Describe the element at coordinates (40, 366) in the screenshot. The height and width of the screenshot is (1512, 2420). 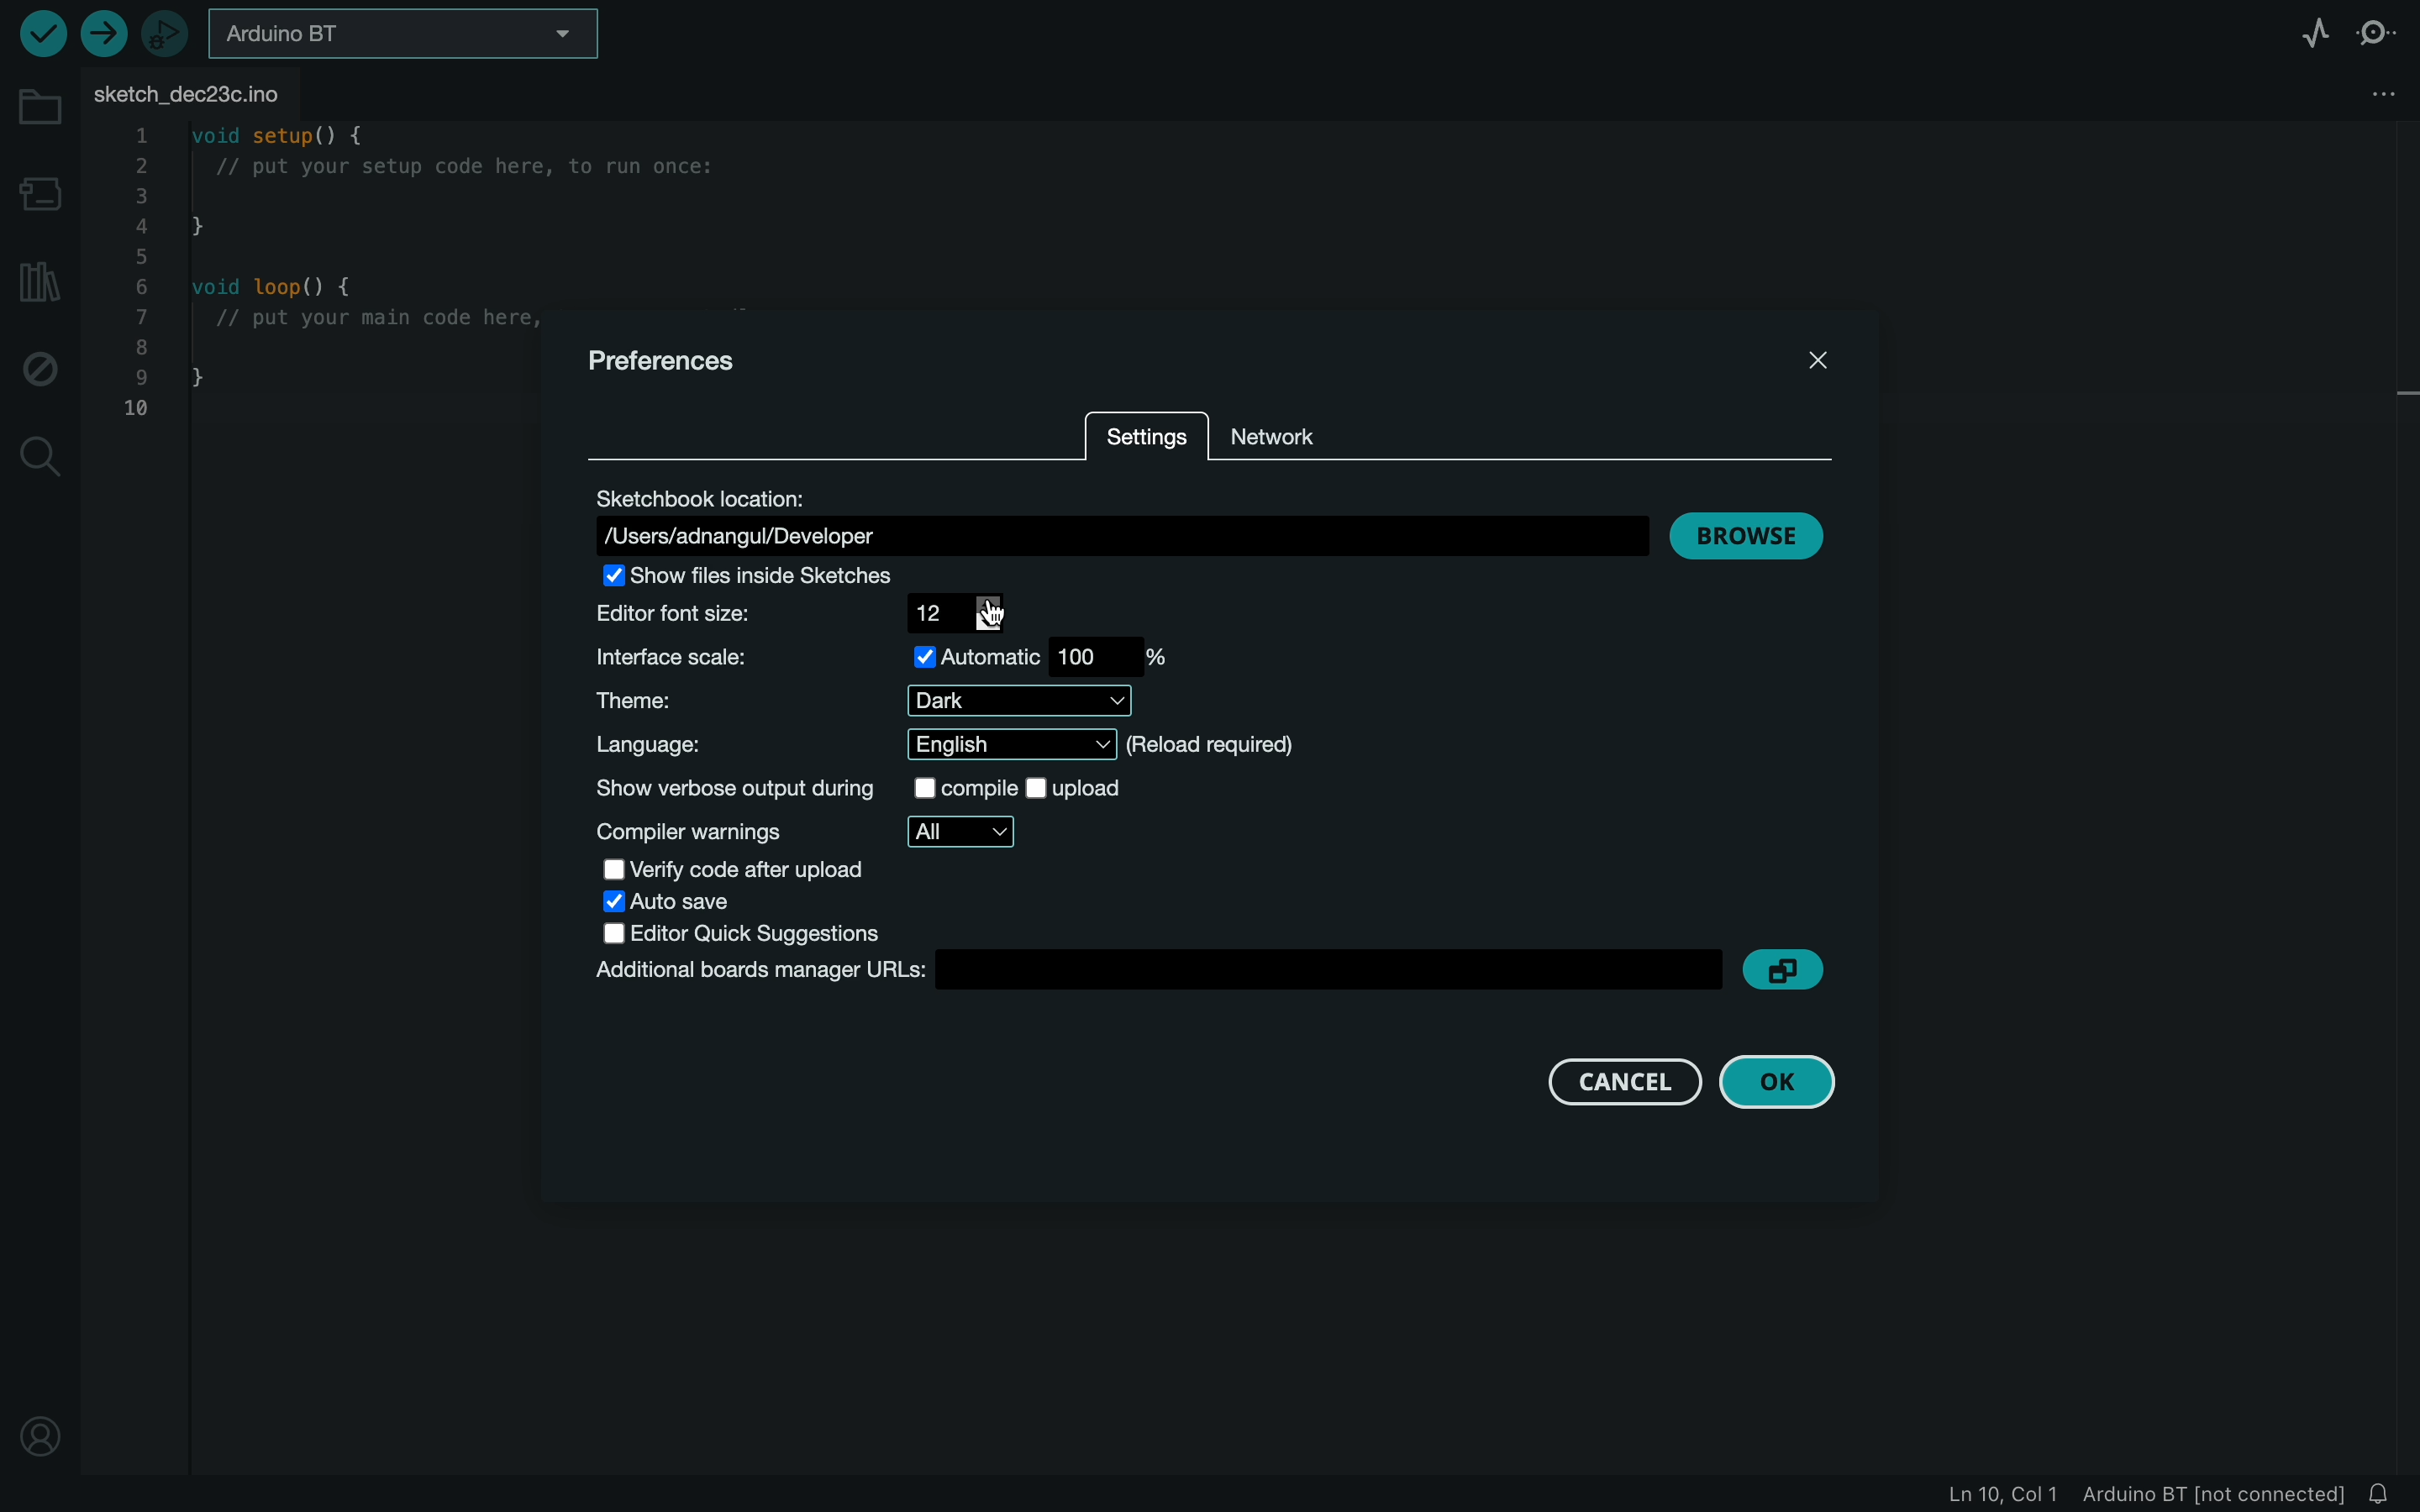
I see `debug` at that location.